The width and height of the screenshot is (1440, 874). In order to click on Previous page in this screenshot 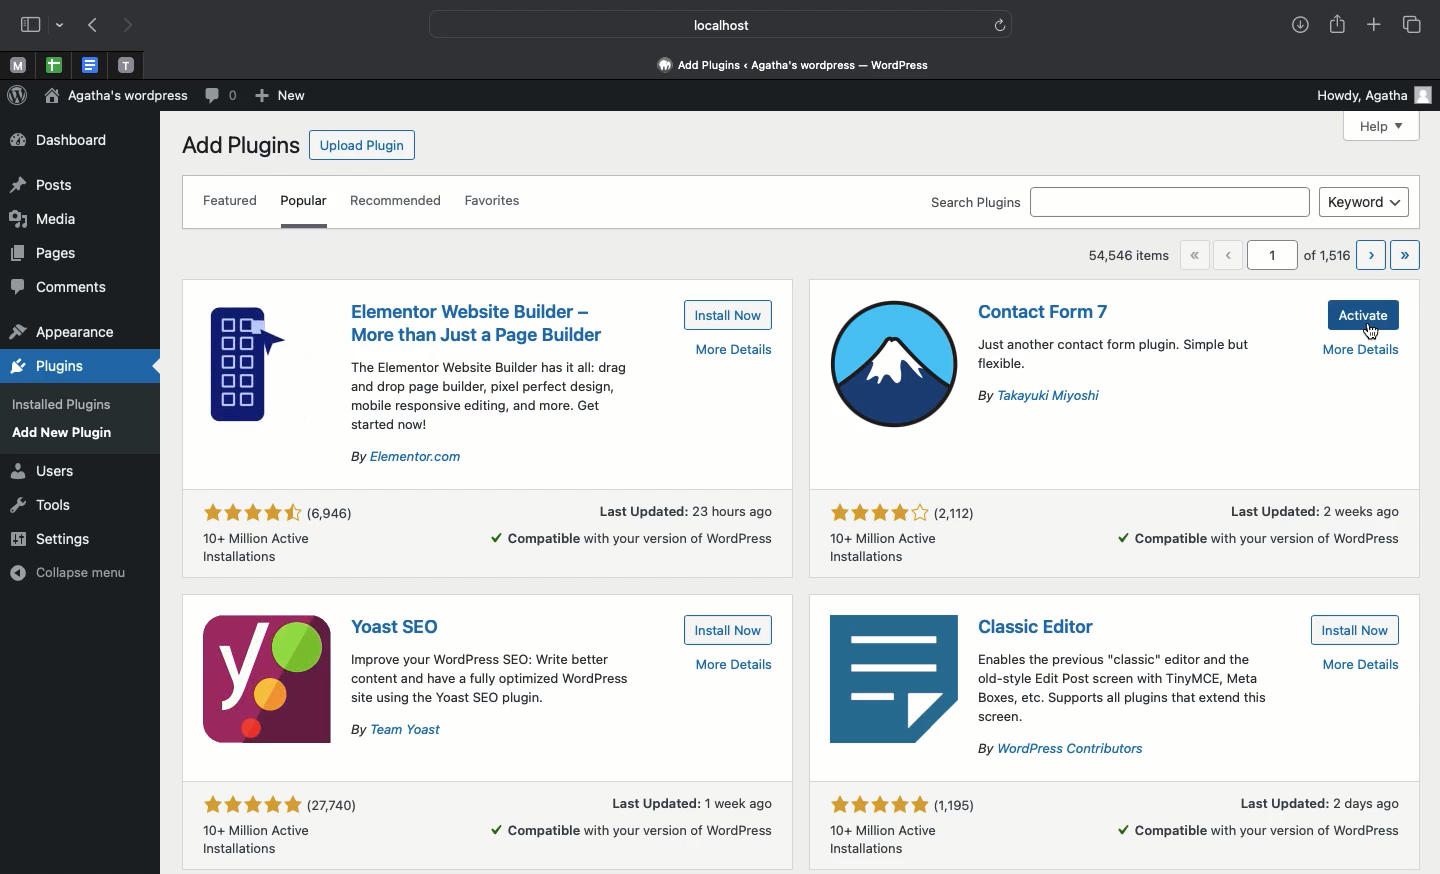, I will do `click(1231, 254)`.